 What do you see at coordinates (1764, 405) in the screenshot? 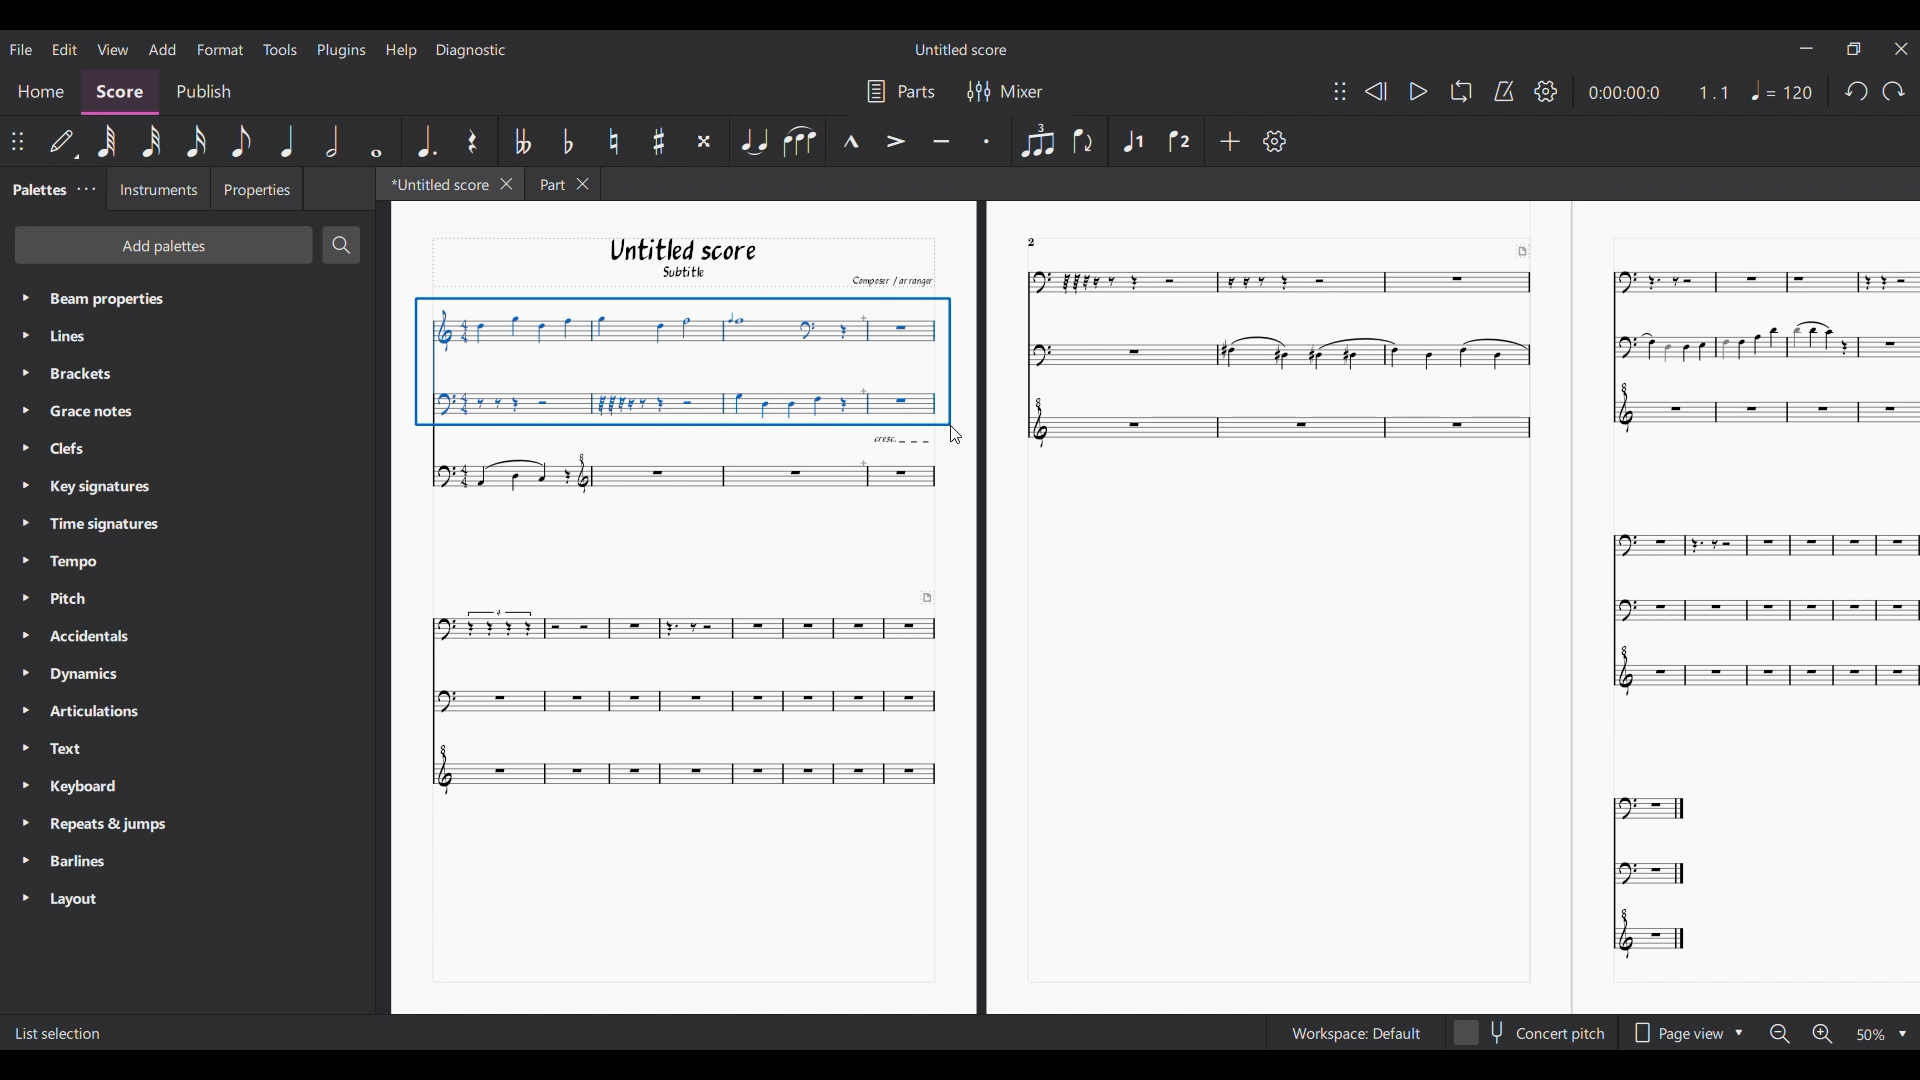
I see `` at bounding box center [1764, 405].